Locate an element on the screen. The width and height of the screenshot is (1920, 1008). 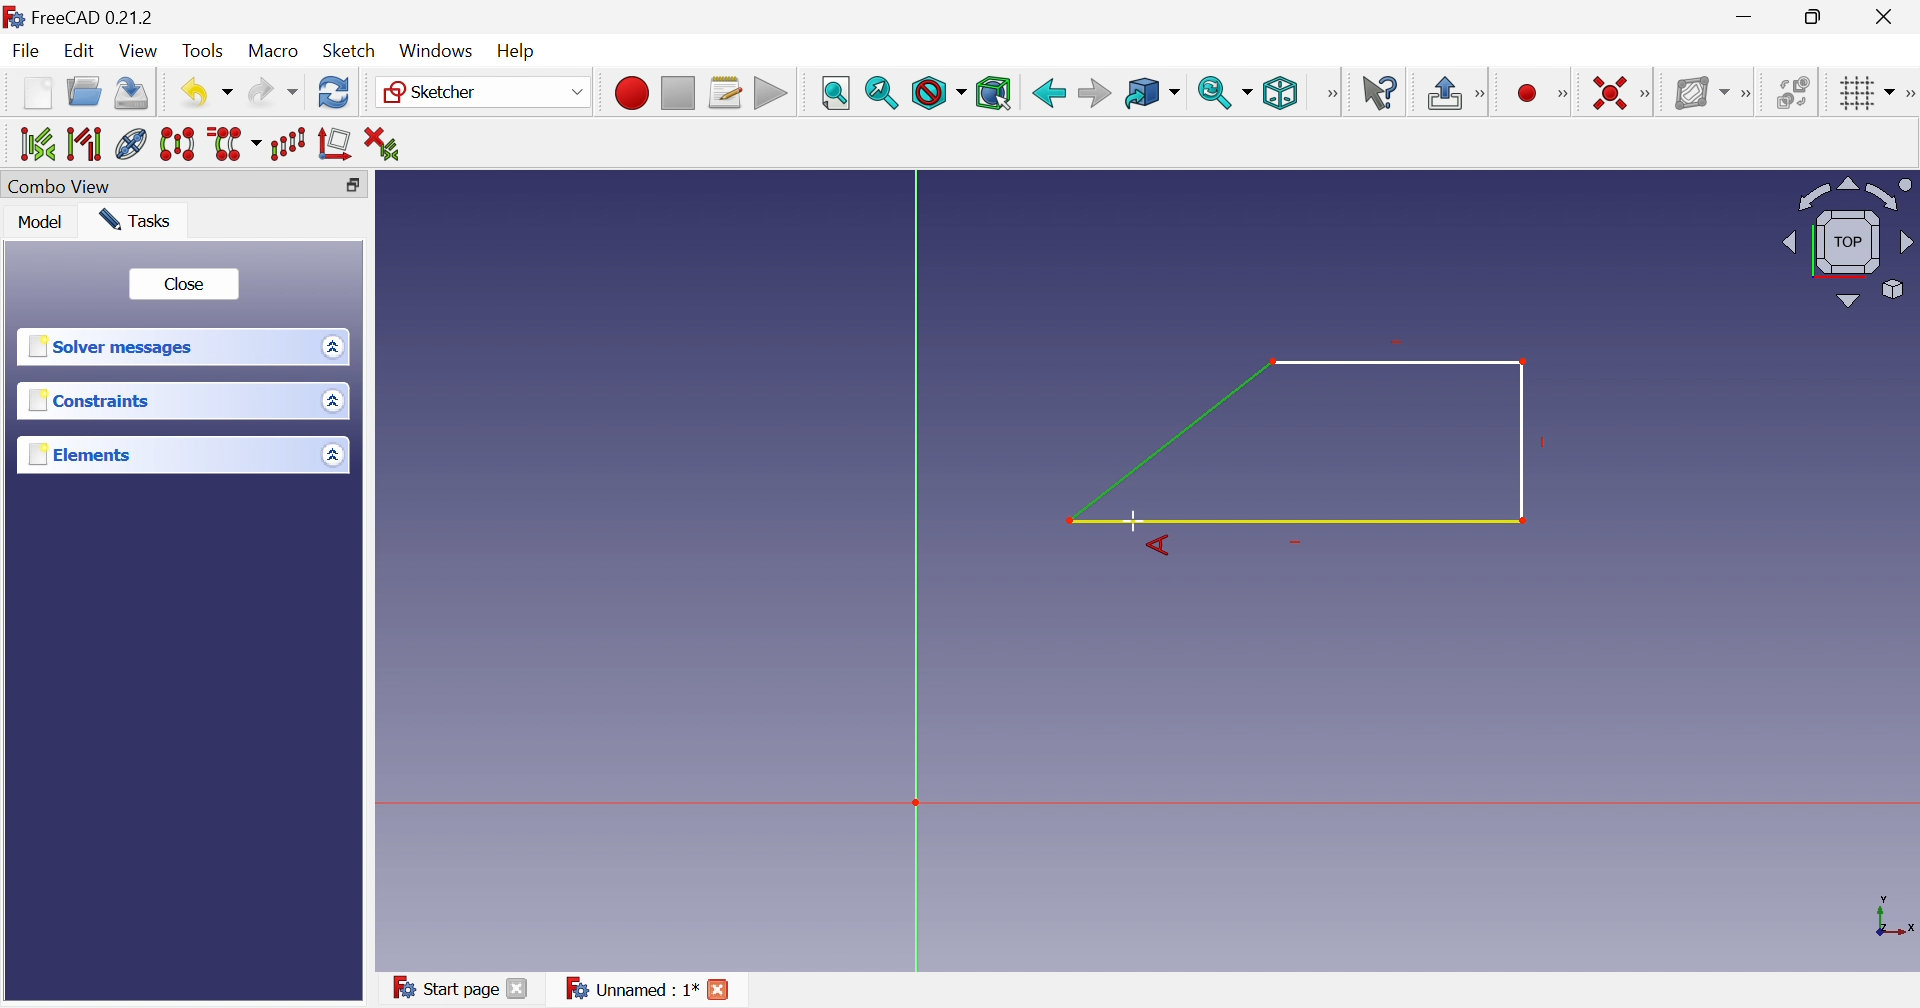
Constraints is located at coordinates (89, 401).